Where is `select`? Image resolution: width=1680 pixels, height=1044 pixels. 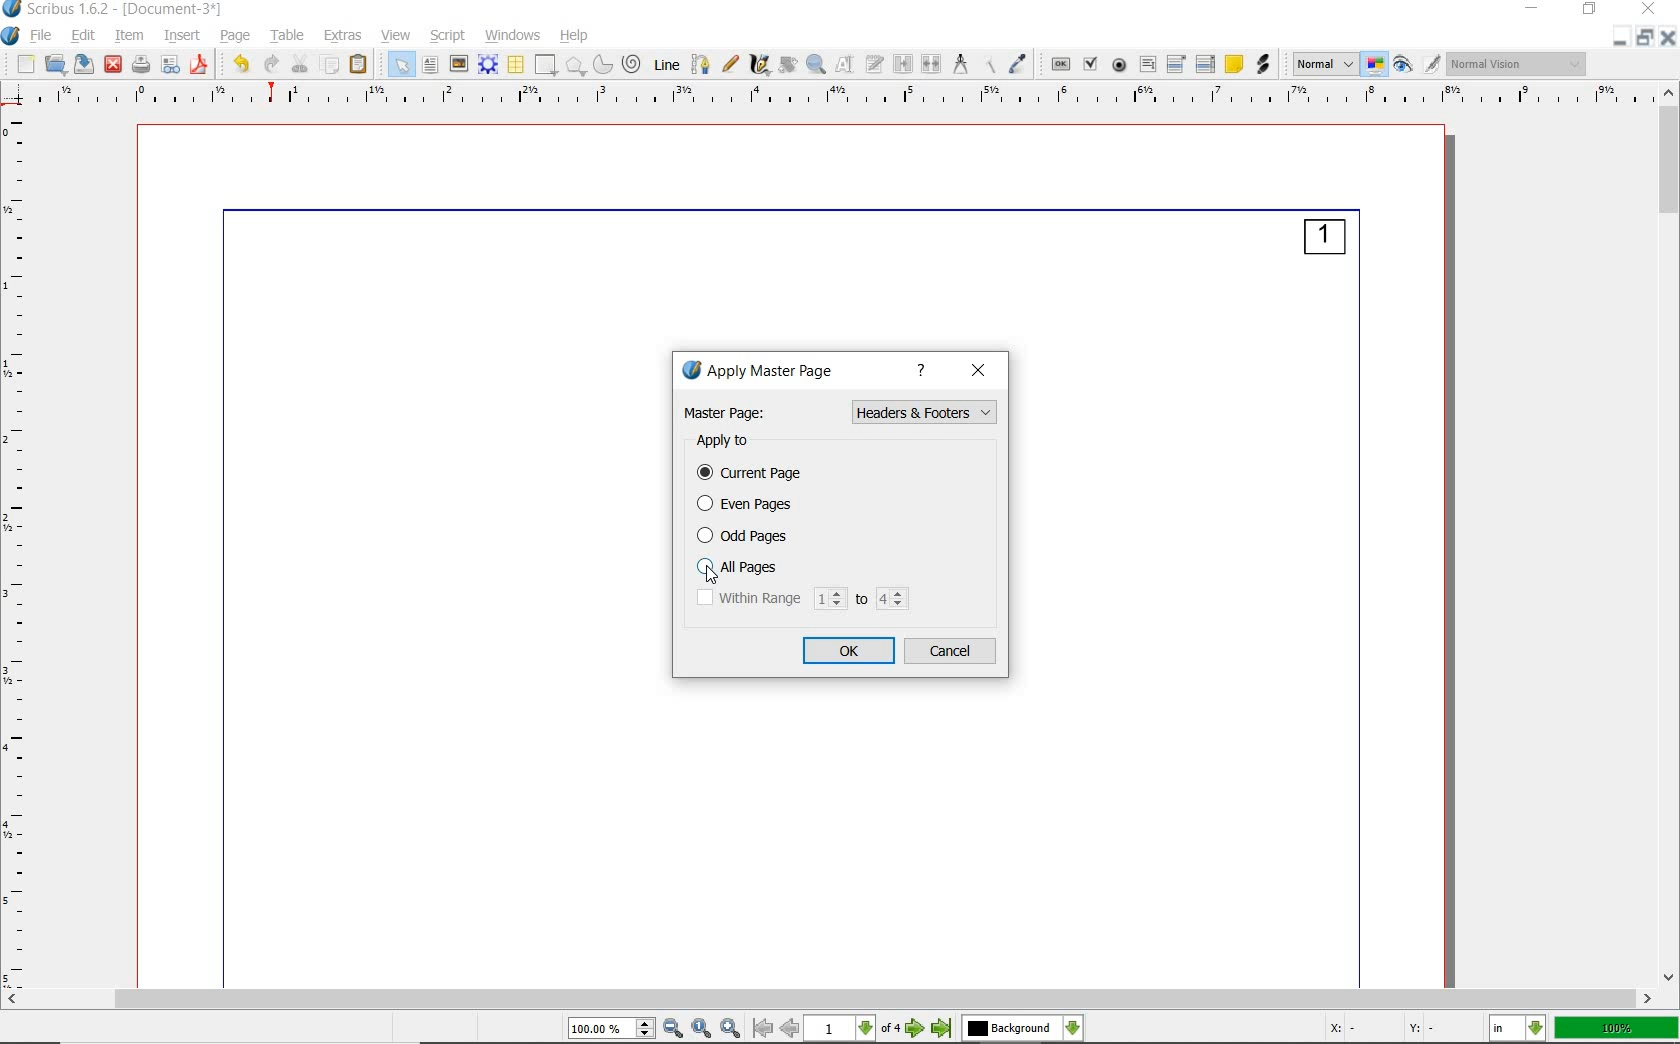 select is located at coordinates (404, 64).